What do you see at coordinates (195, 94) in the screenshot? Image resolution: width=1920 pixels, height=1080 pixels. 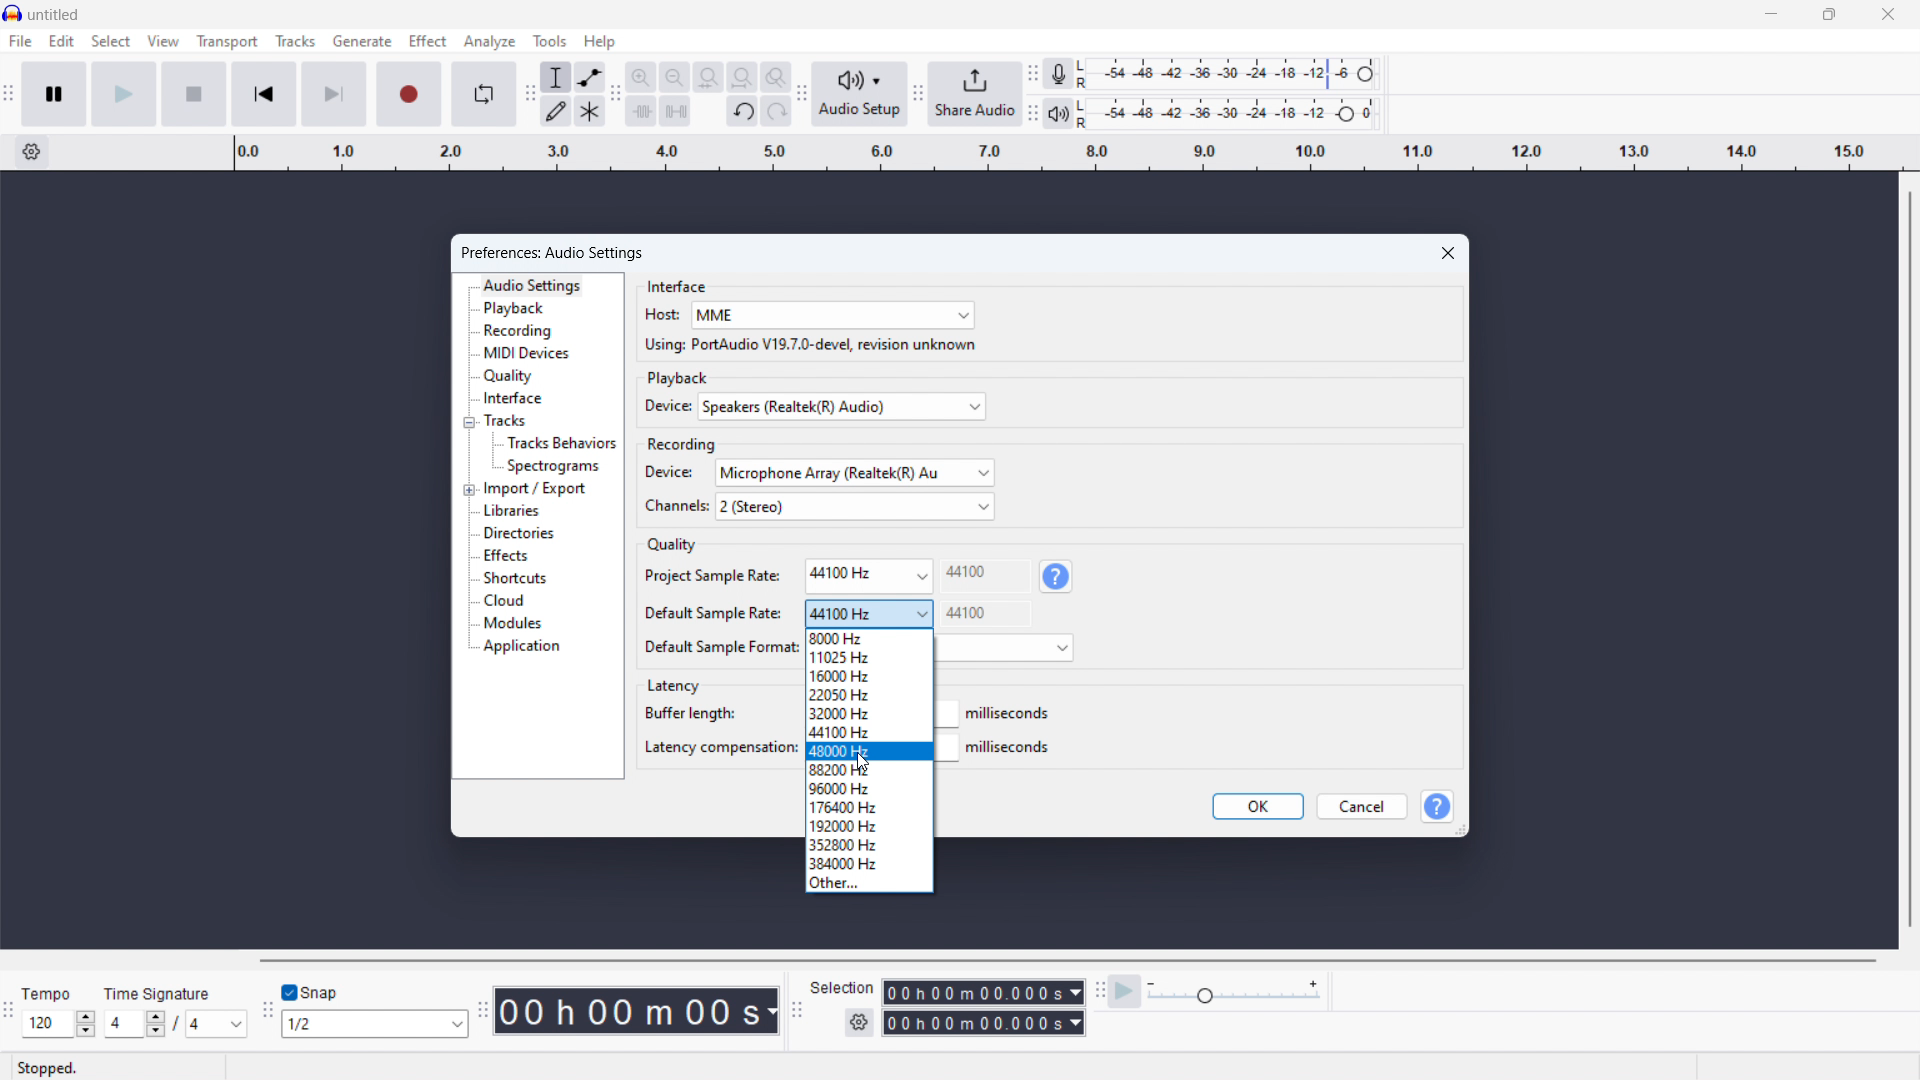 I see `stop` at bounding box center [195, 94].